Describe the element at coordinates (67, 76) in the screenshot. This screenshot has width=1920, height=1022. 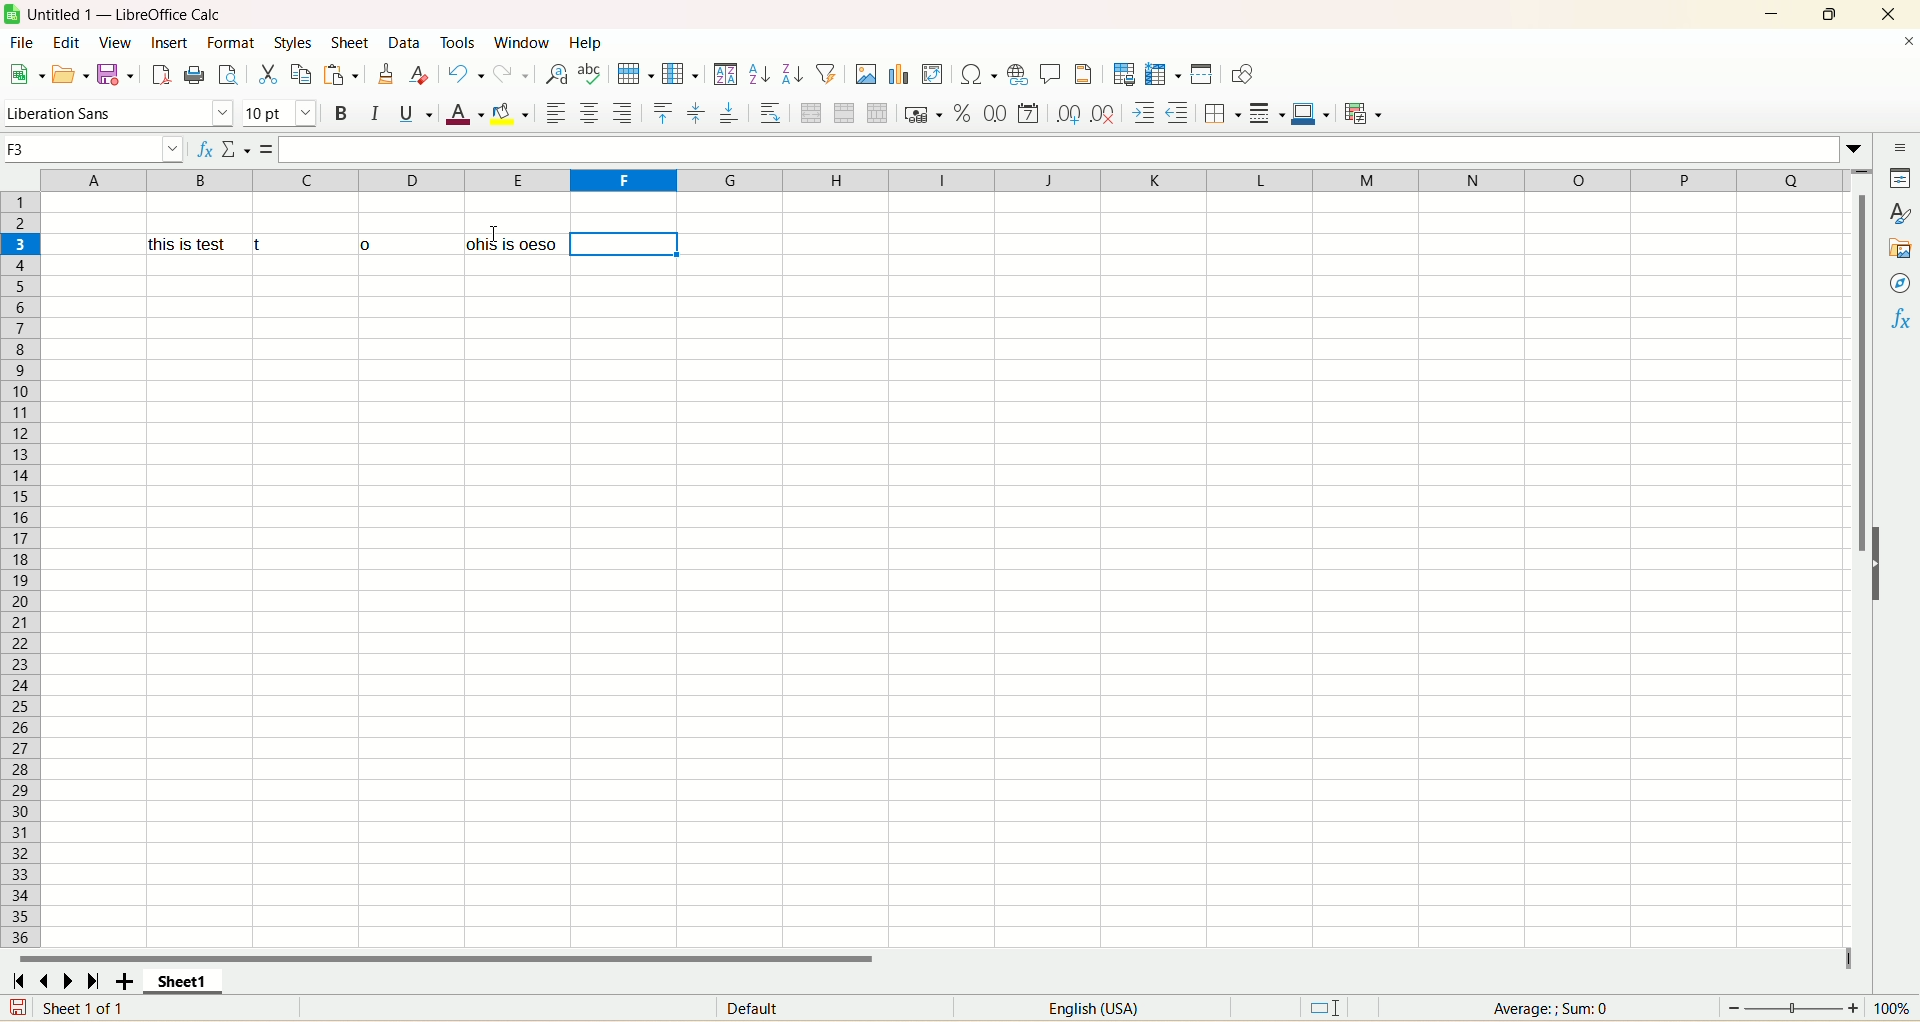
I see `open` at that location.